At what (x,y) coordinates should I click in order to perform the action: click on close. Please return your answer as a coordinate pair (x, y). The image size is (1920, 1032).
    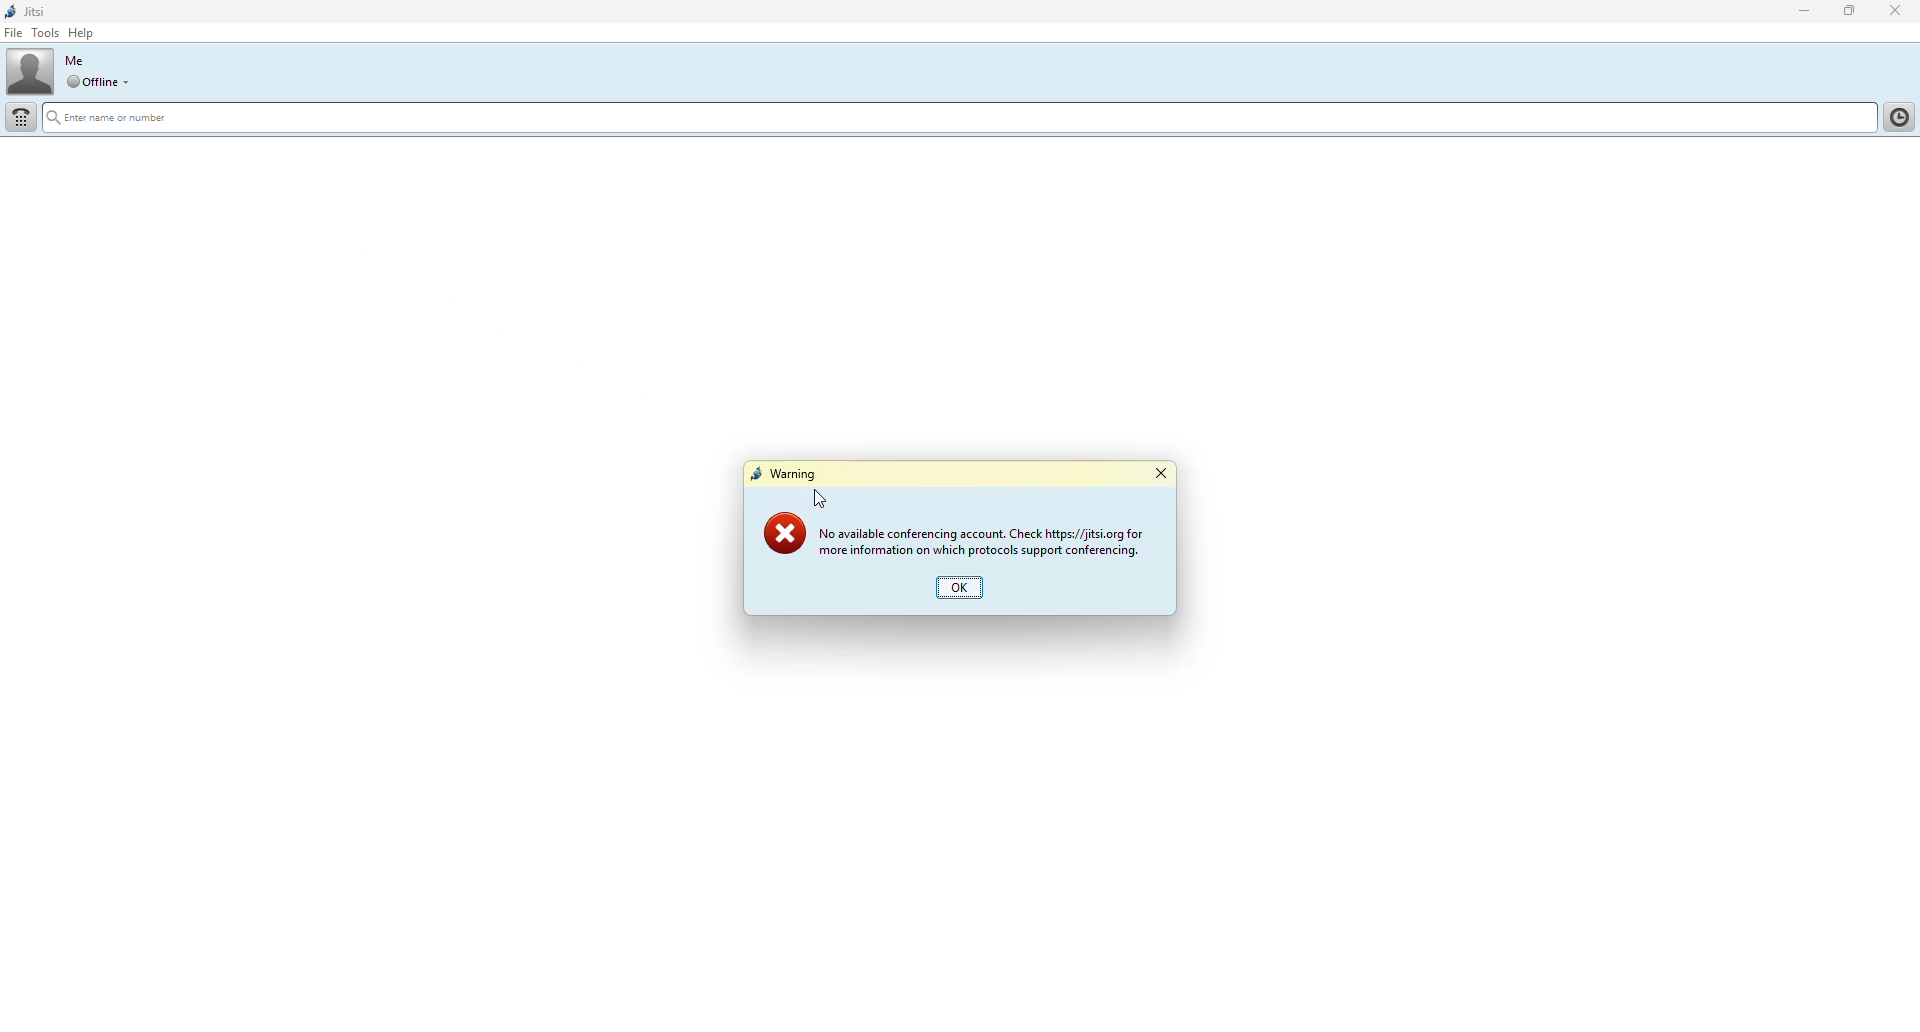
    Looking at the image, I should click on (1161, 475).